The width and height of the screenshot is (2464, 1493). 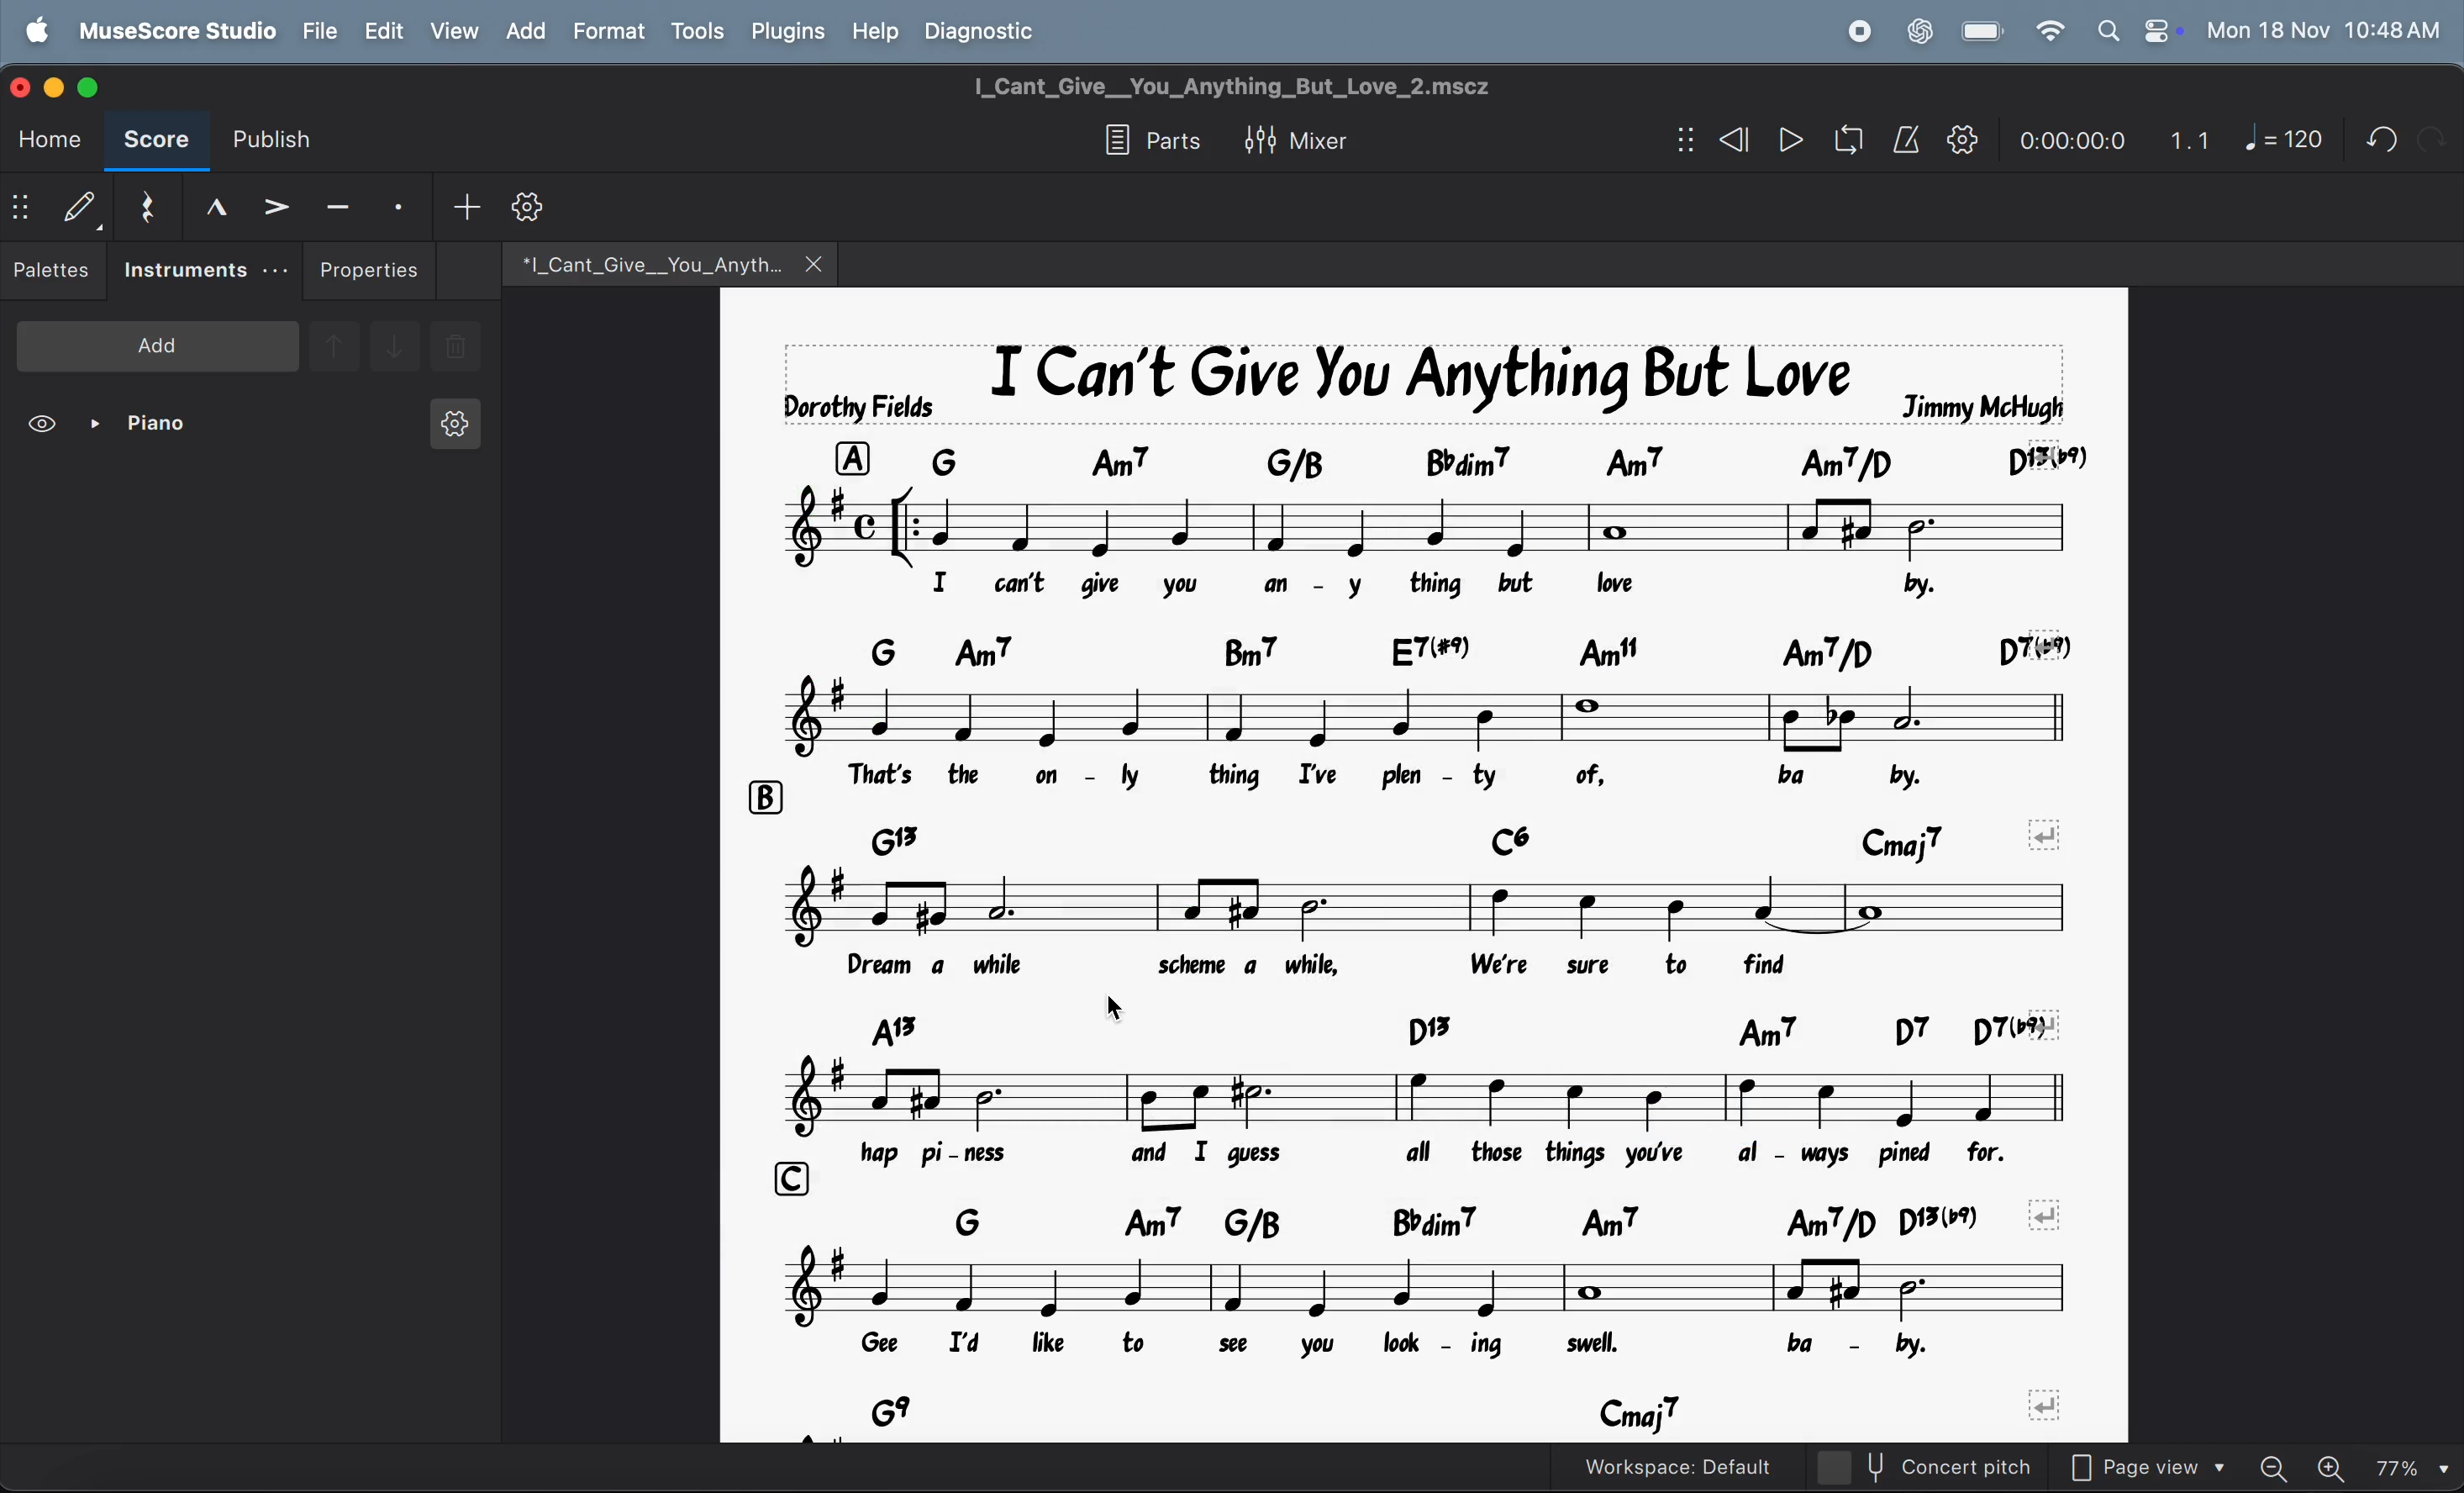 I want to click on chord symbols, so click(x=1473, y=1412).